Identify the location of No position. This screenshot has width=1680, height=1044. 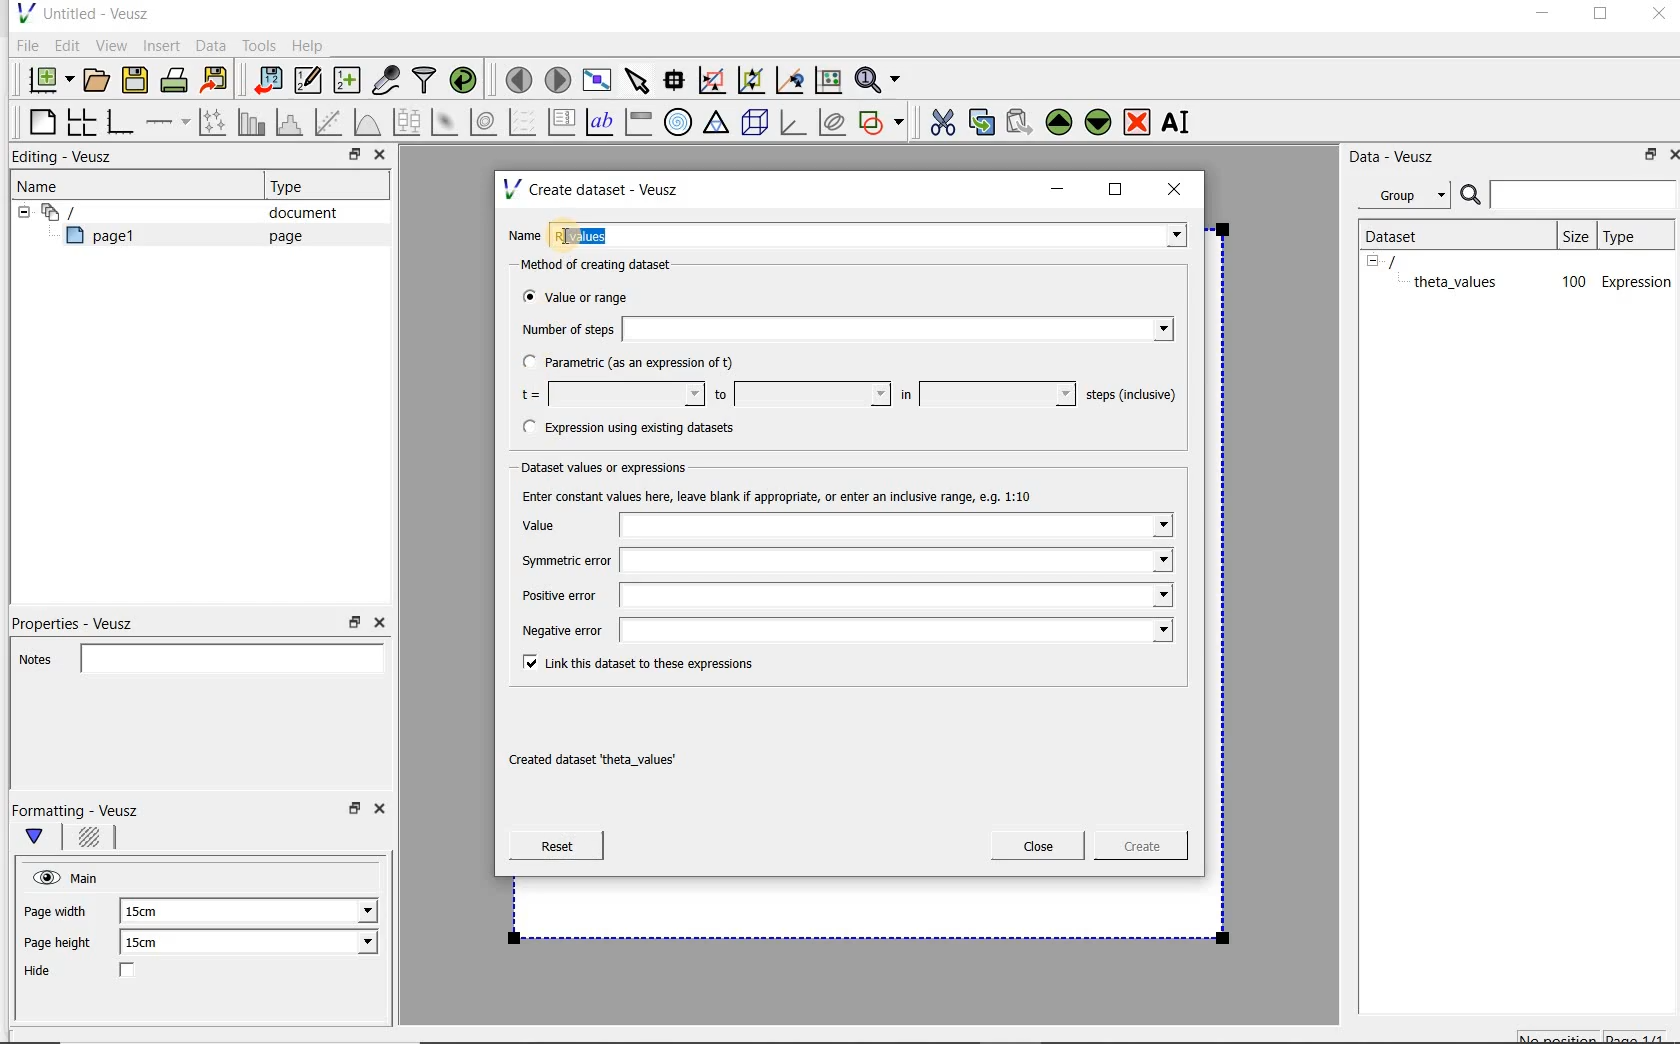
(1560, 1035).